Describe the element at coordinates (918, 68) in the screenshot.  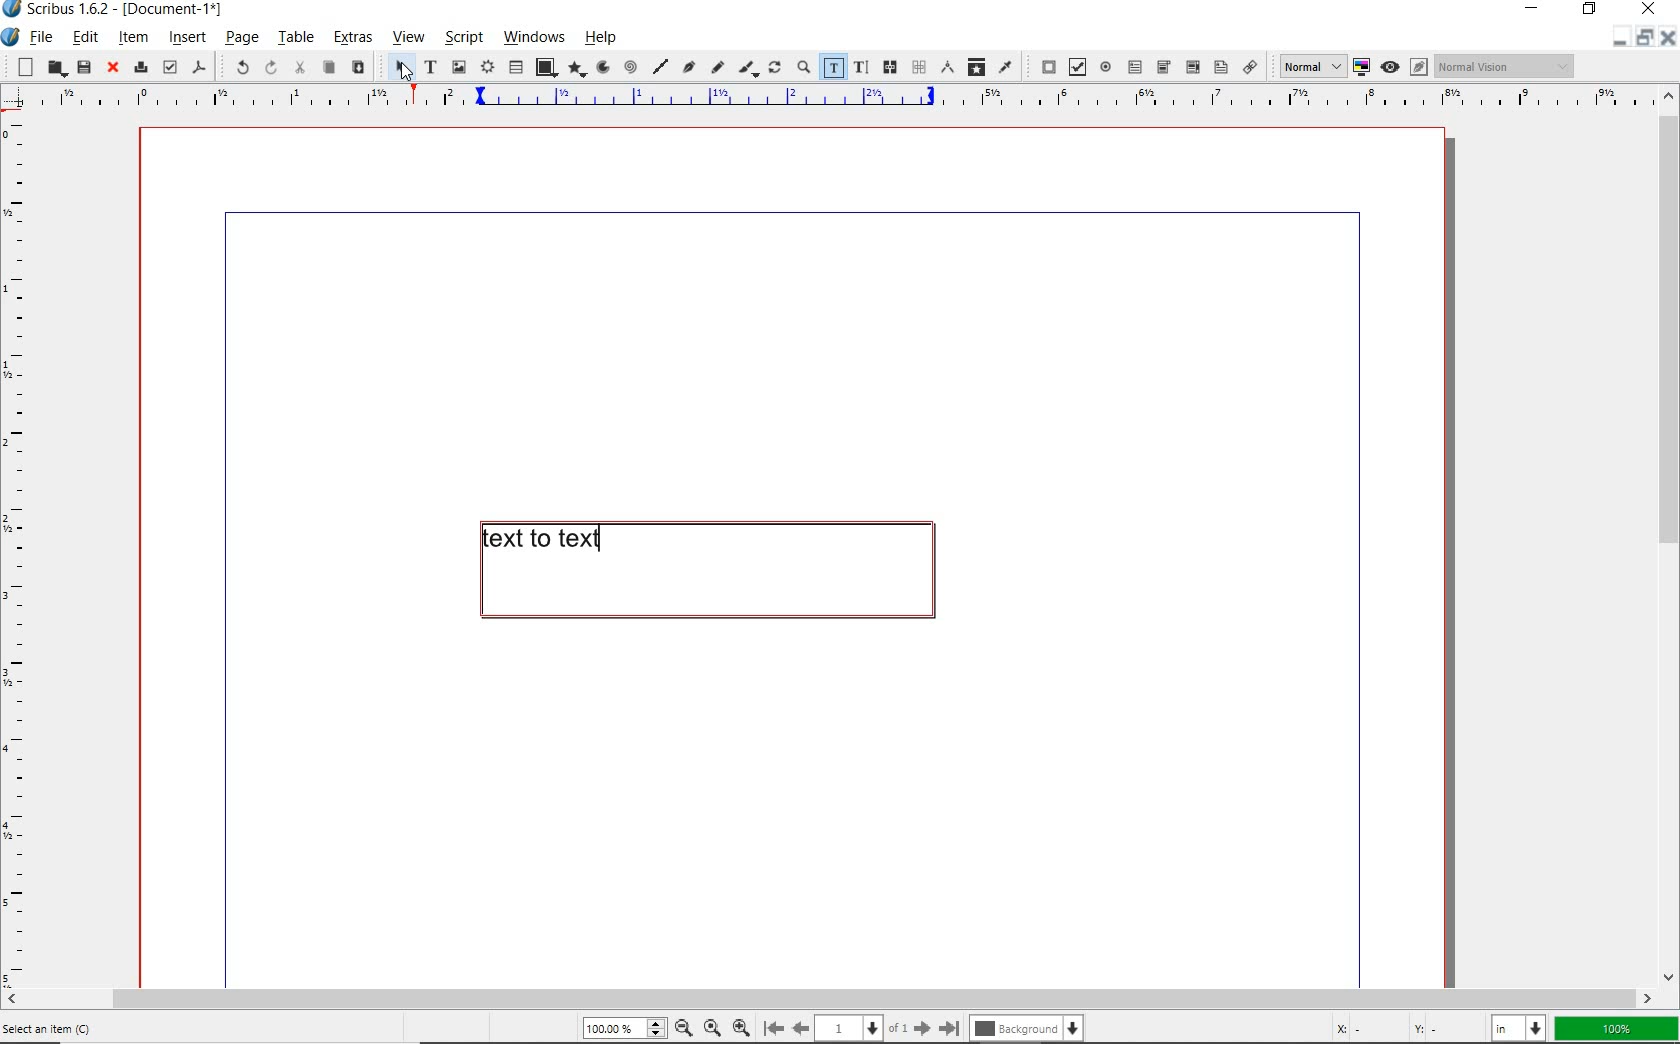
I see `unlink text frames` at that location.